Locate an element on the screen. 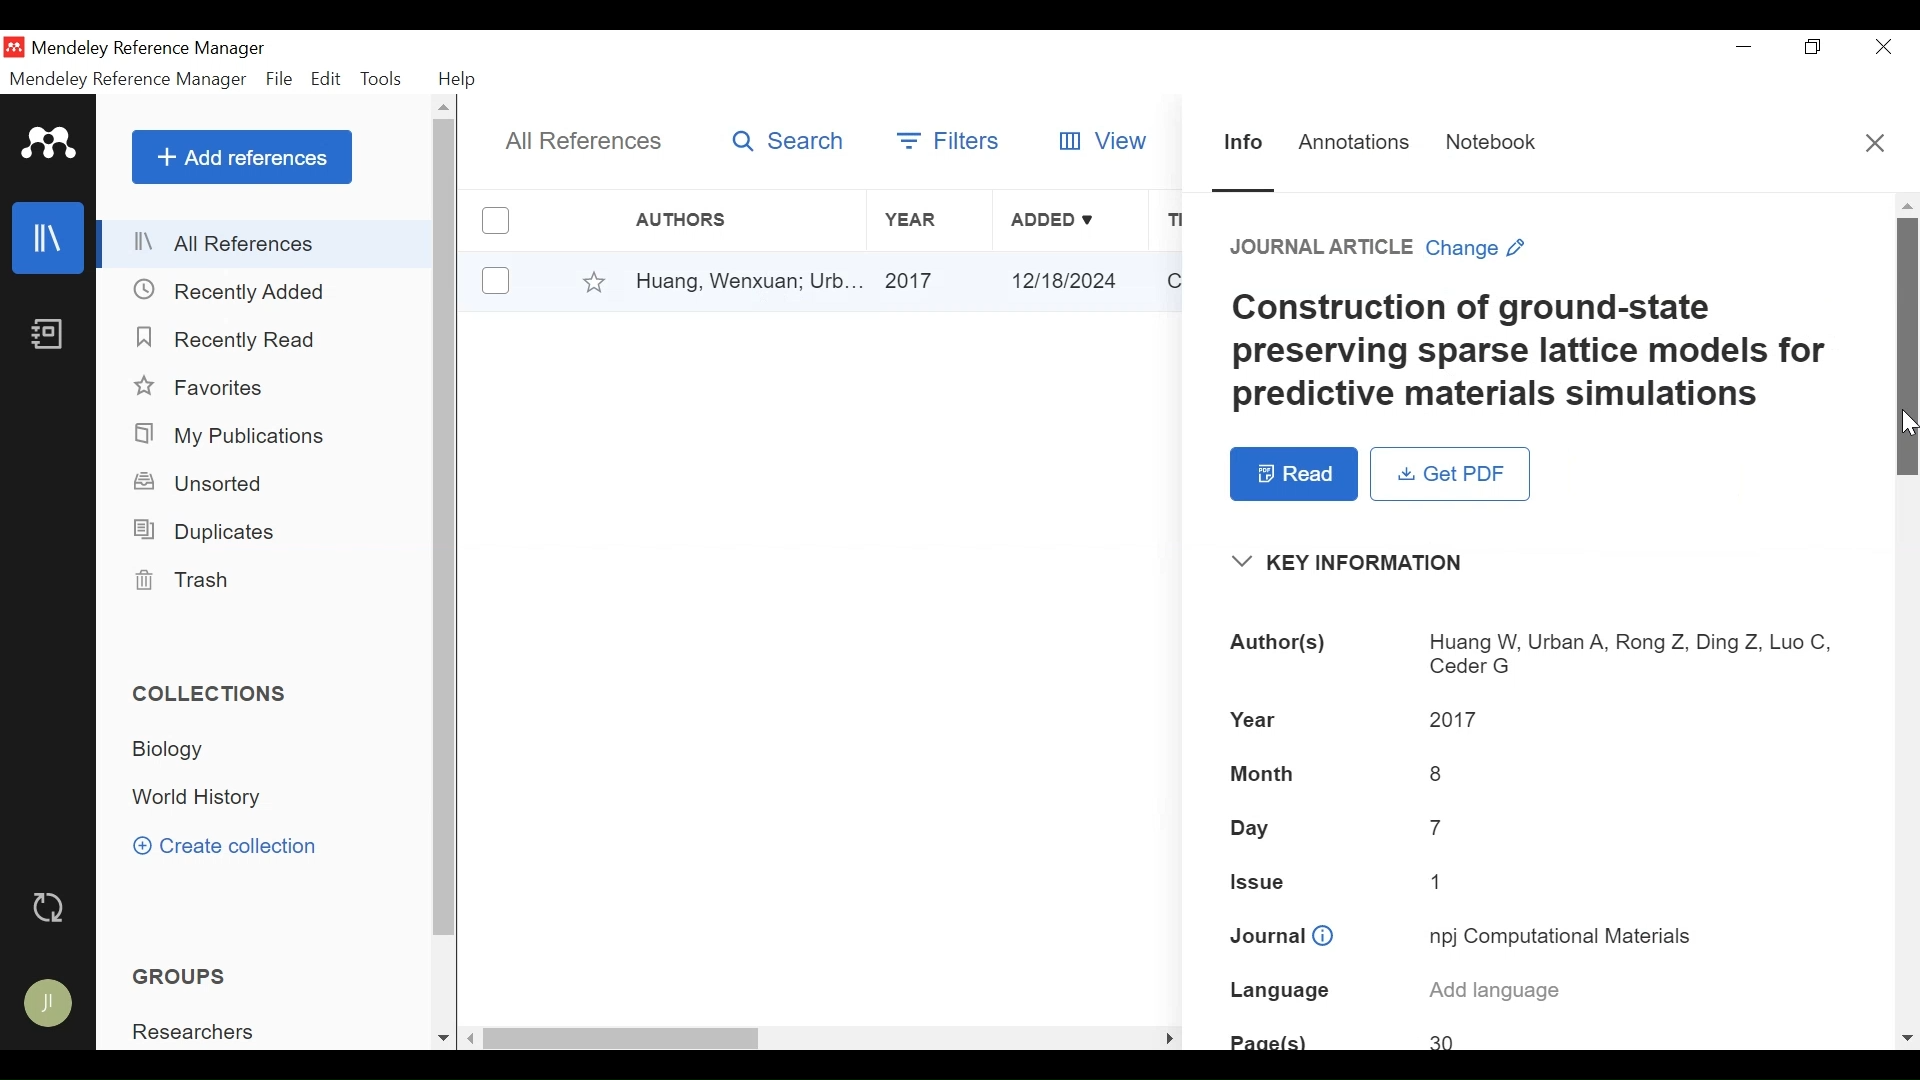 This screenshot has height=1080, width=1920. Vertical Scroll bar is located at coordinates (446, 529).